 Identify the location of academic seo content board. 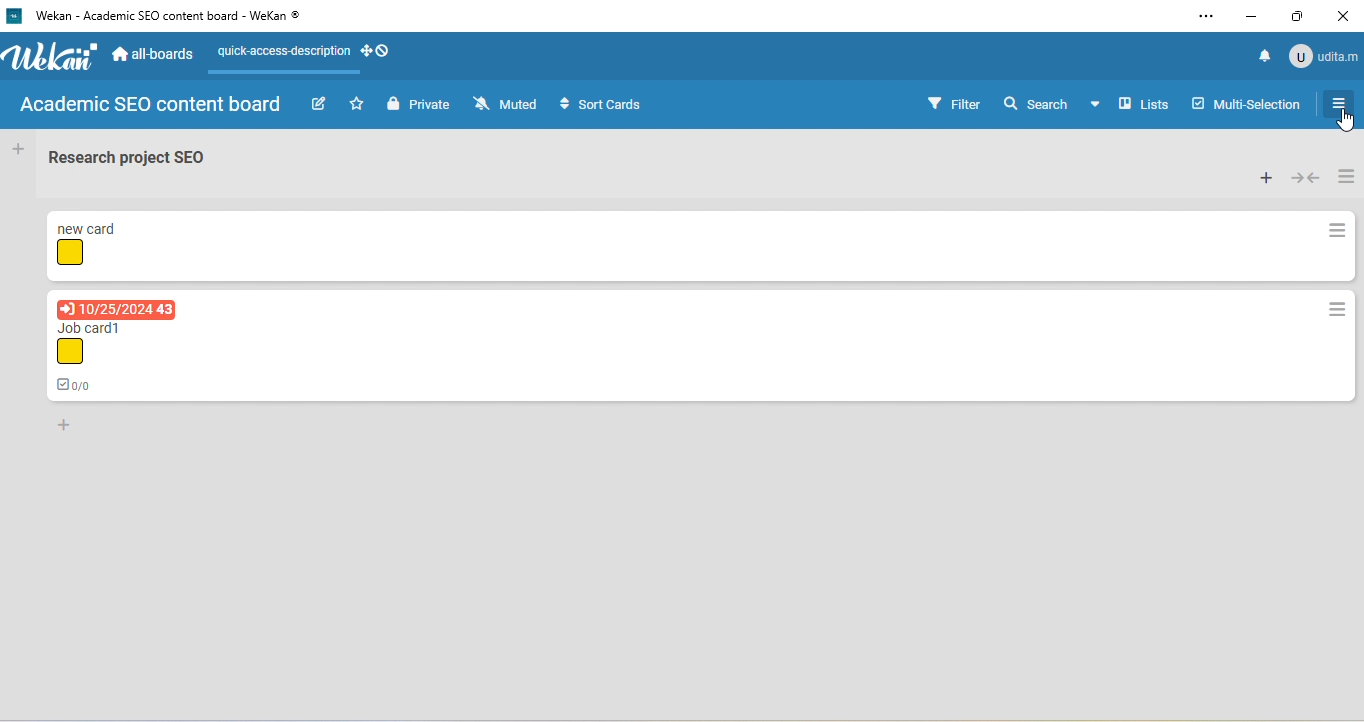
(153, 107).